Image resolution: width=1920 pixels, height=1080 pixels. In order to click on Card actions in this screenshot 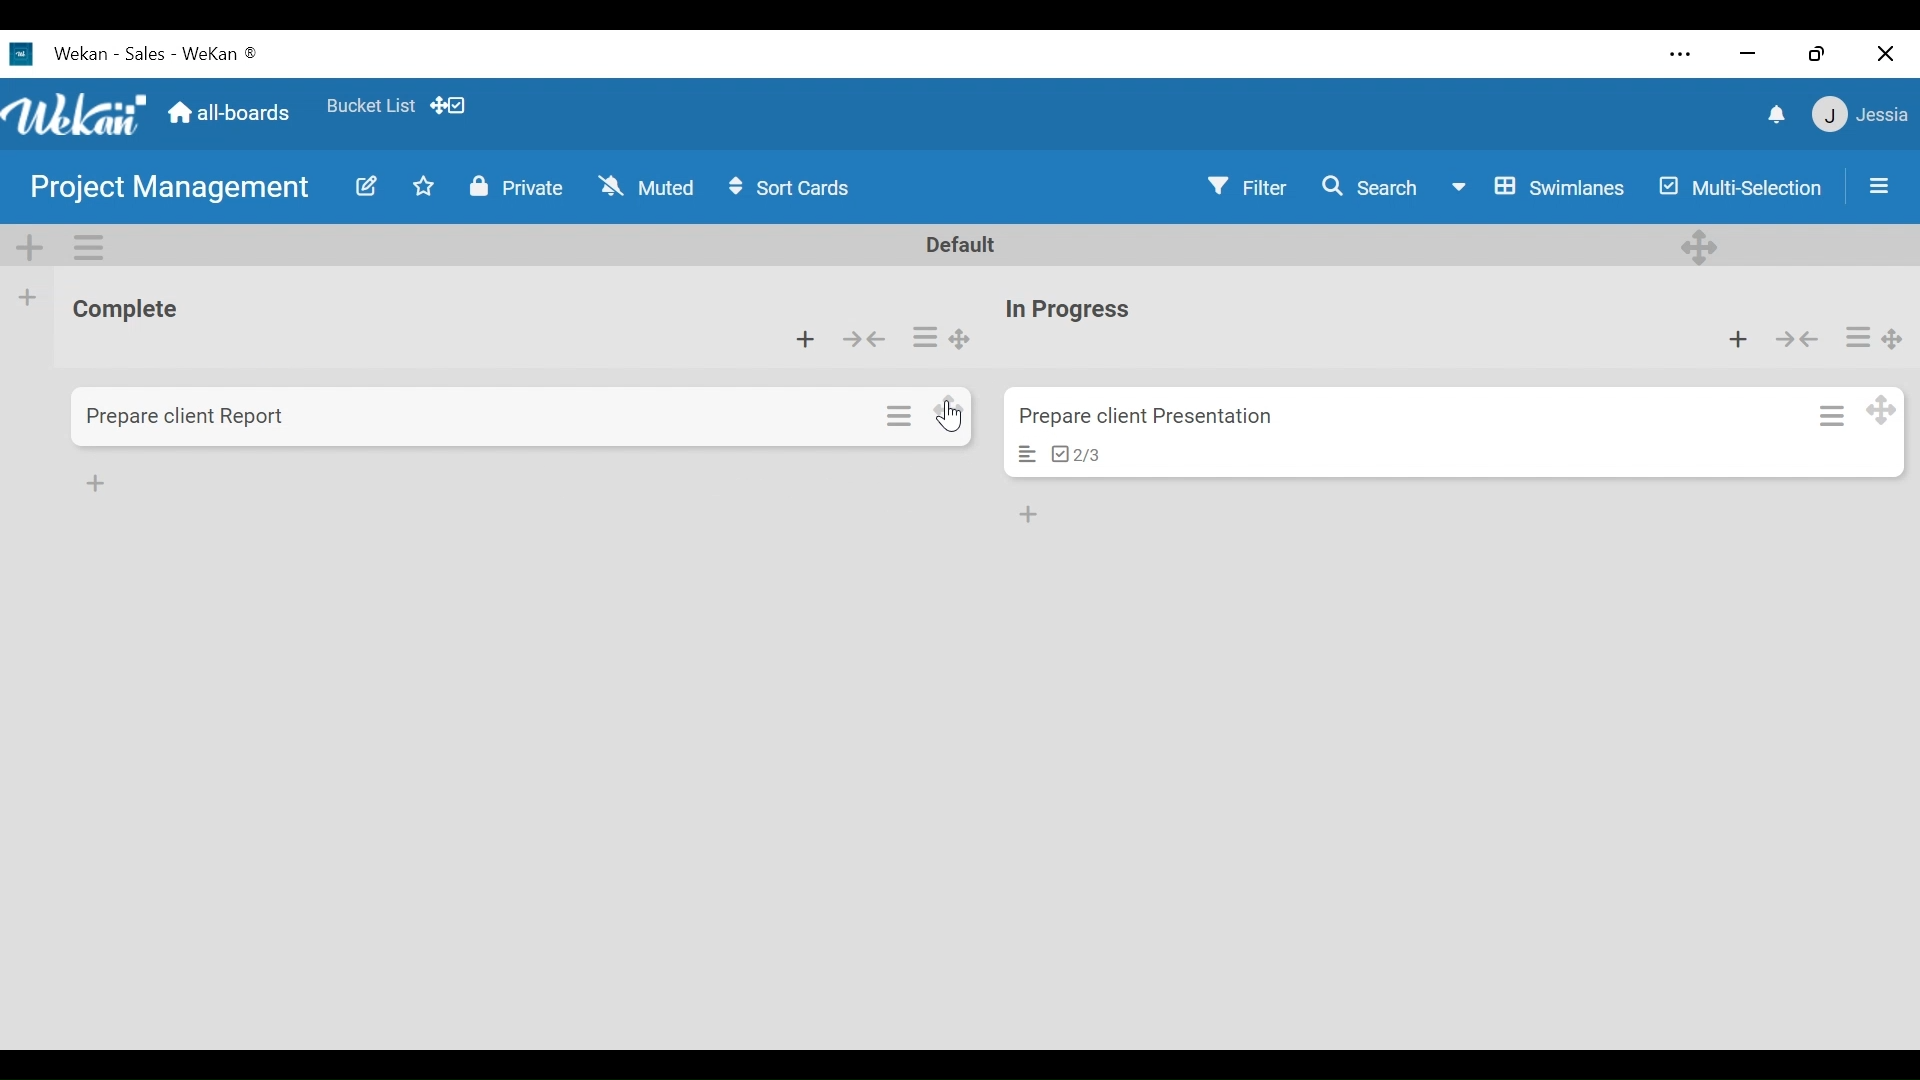, I will do `click(1853, 335)`.